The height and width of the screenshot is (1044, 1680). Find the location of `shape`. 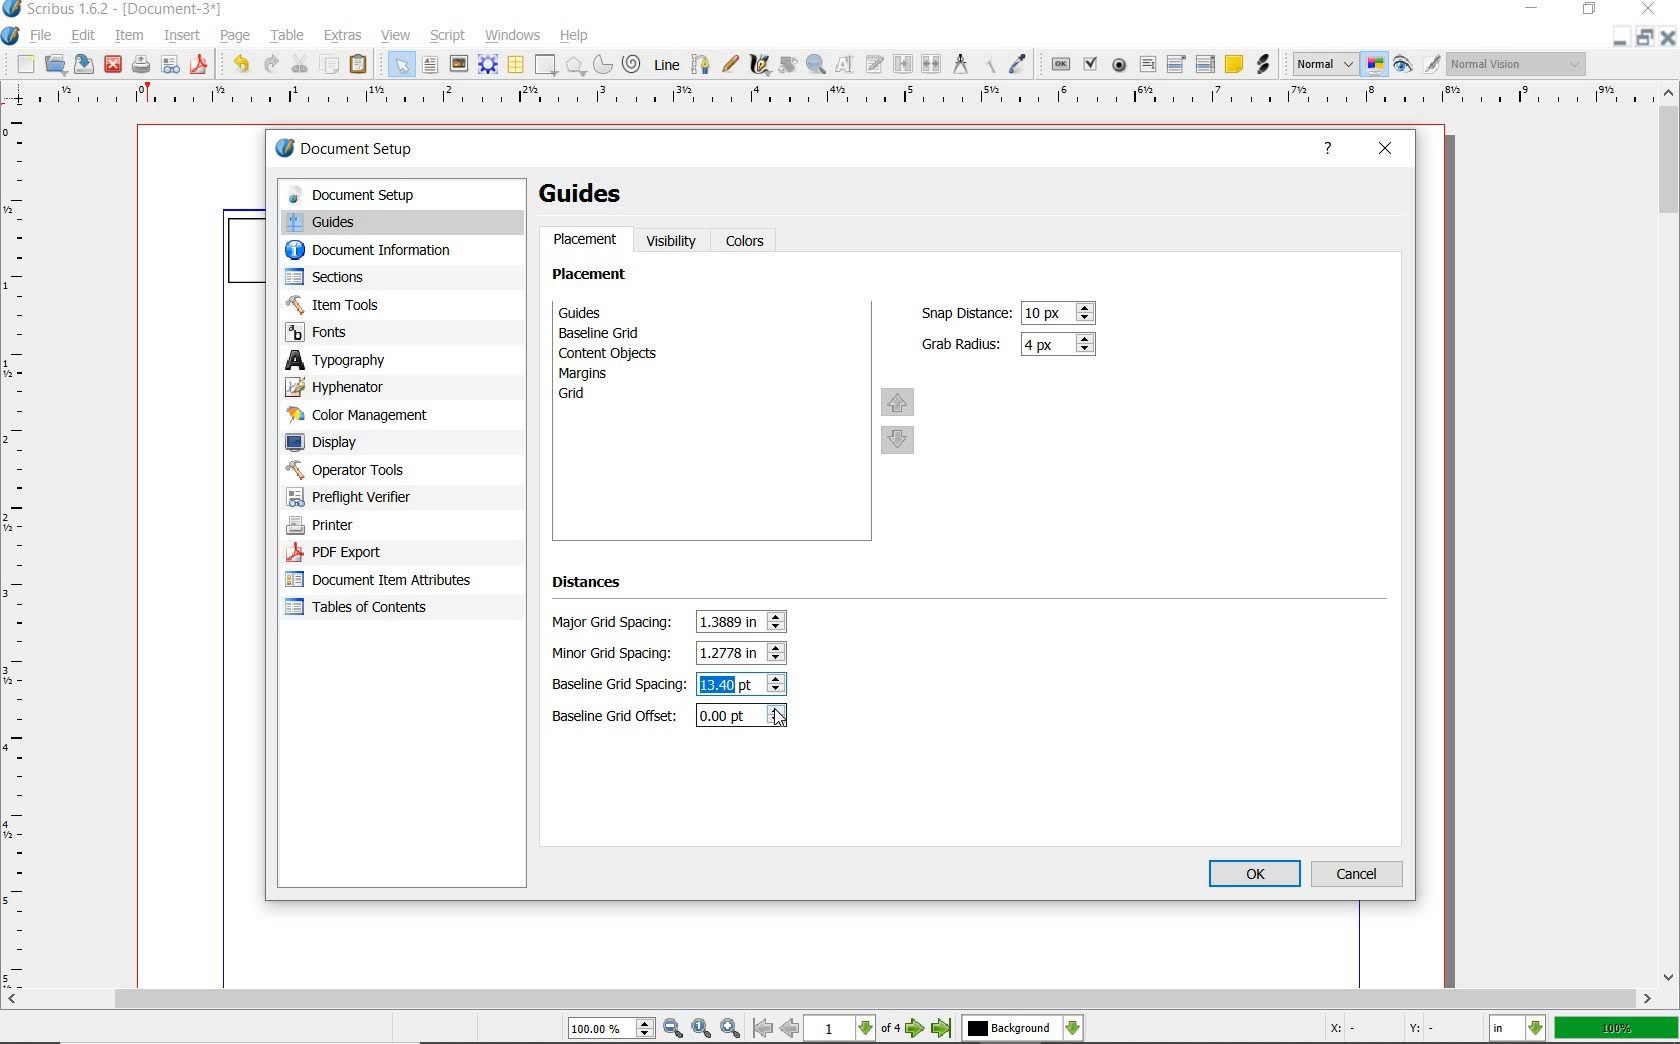

shape is located at coordinates (547, 66).